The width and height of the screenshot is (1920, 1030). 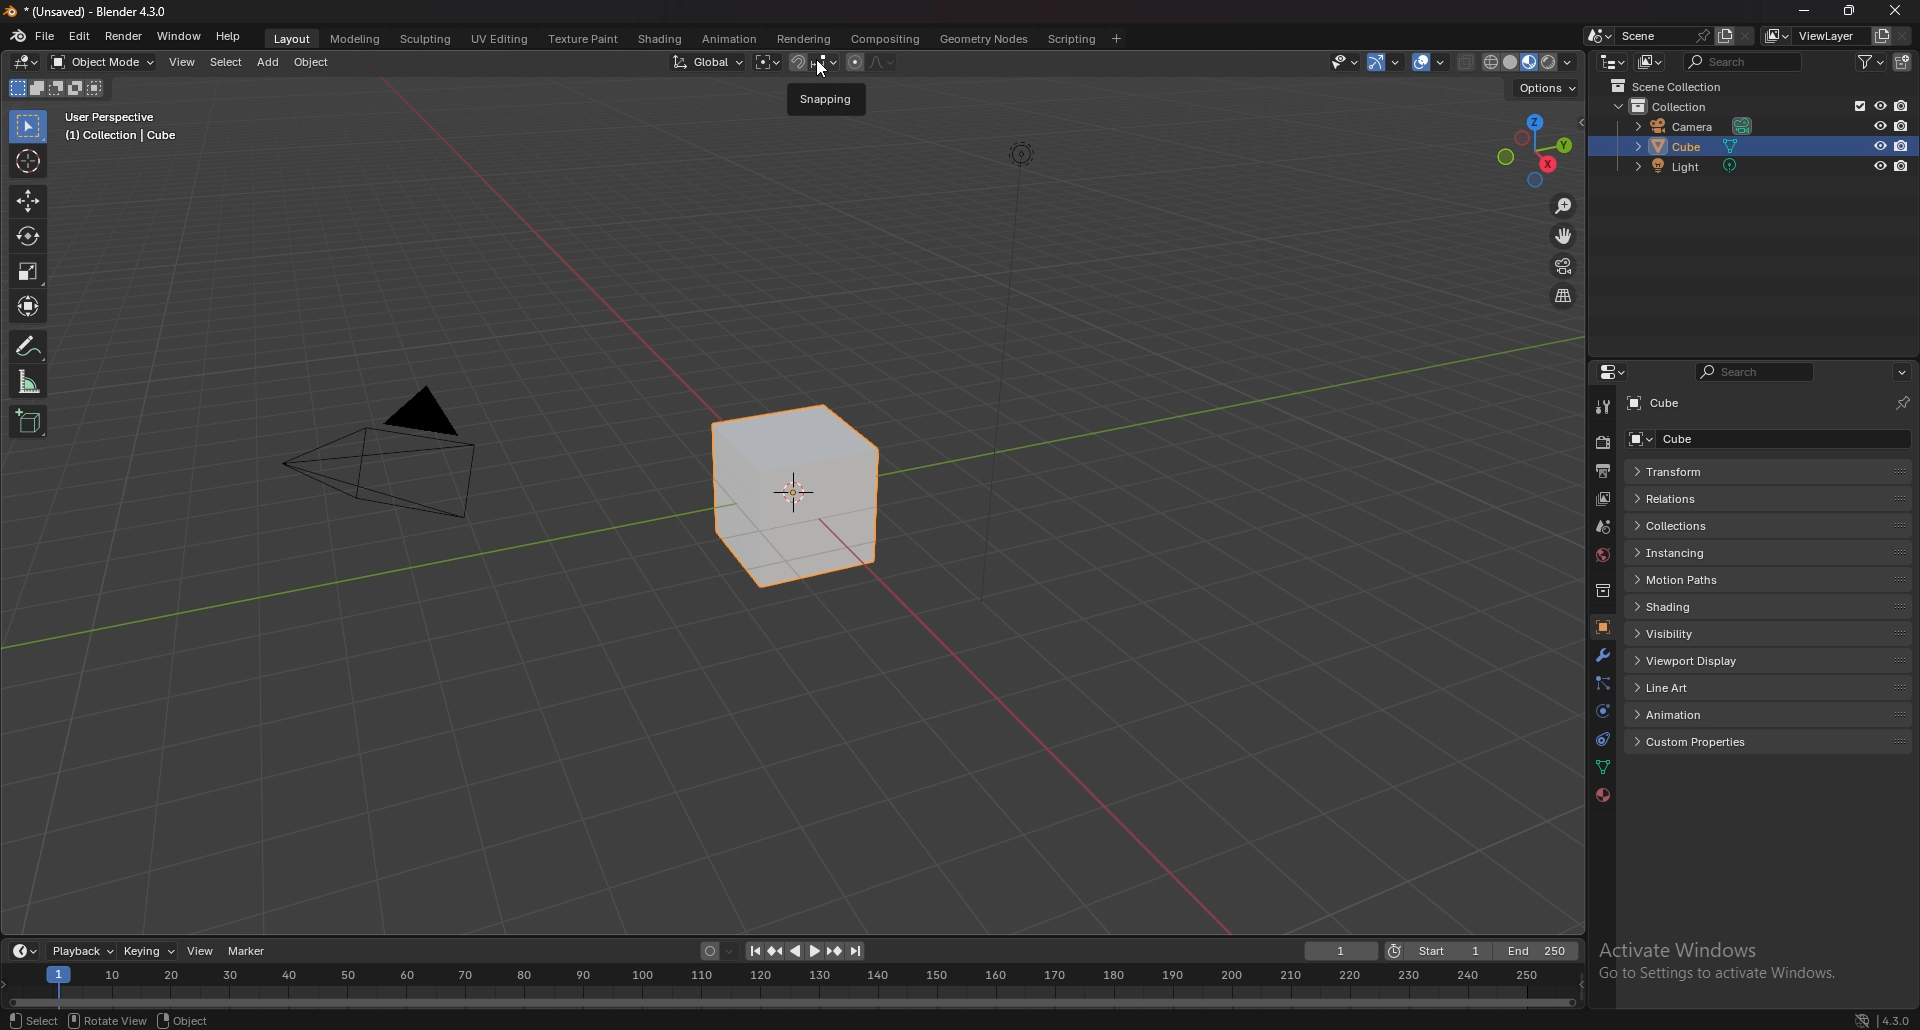 What do you see at coordinates (1901, 372) in the screenshot?
I see `options` at bounding box center [1901, 372].